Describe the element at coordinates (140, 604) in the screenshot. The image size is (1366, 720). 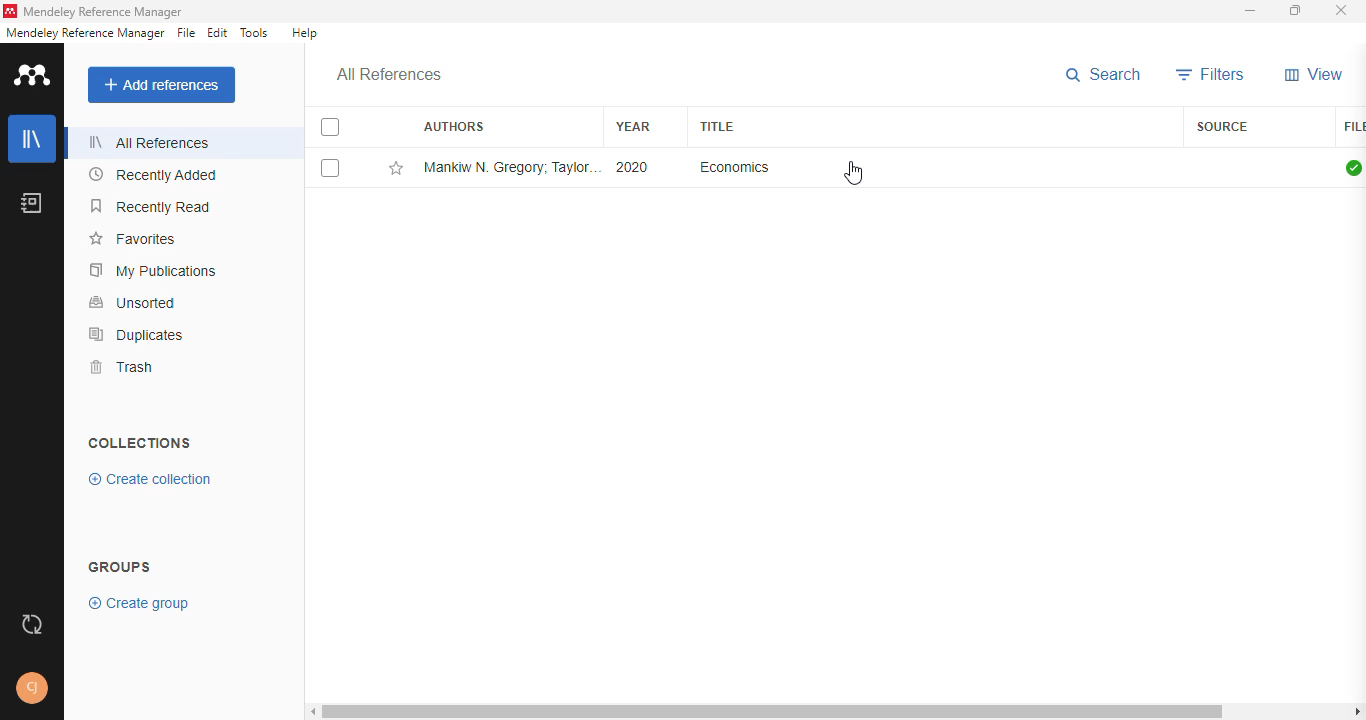
I see `create group` at that location.